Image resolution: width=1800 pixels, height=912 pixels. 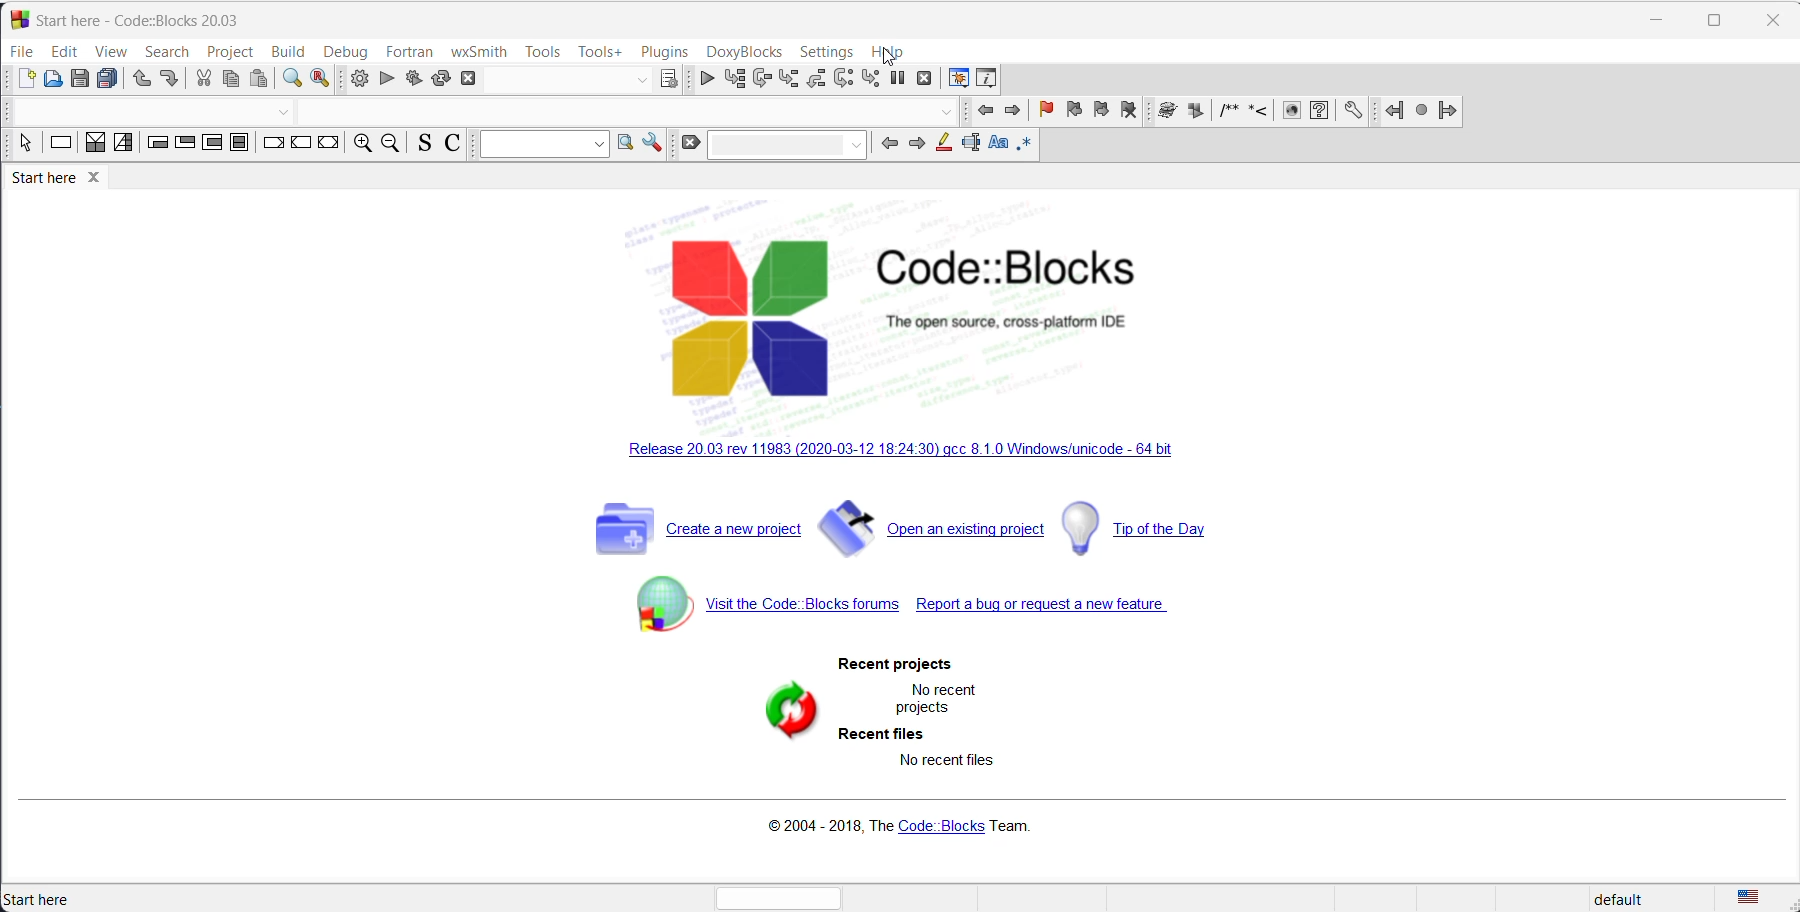 What do you see at coordinates (362, 145) in the screenshot?
I see `zoom in` at bounding box center [362, 145].